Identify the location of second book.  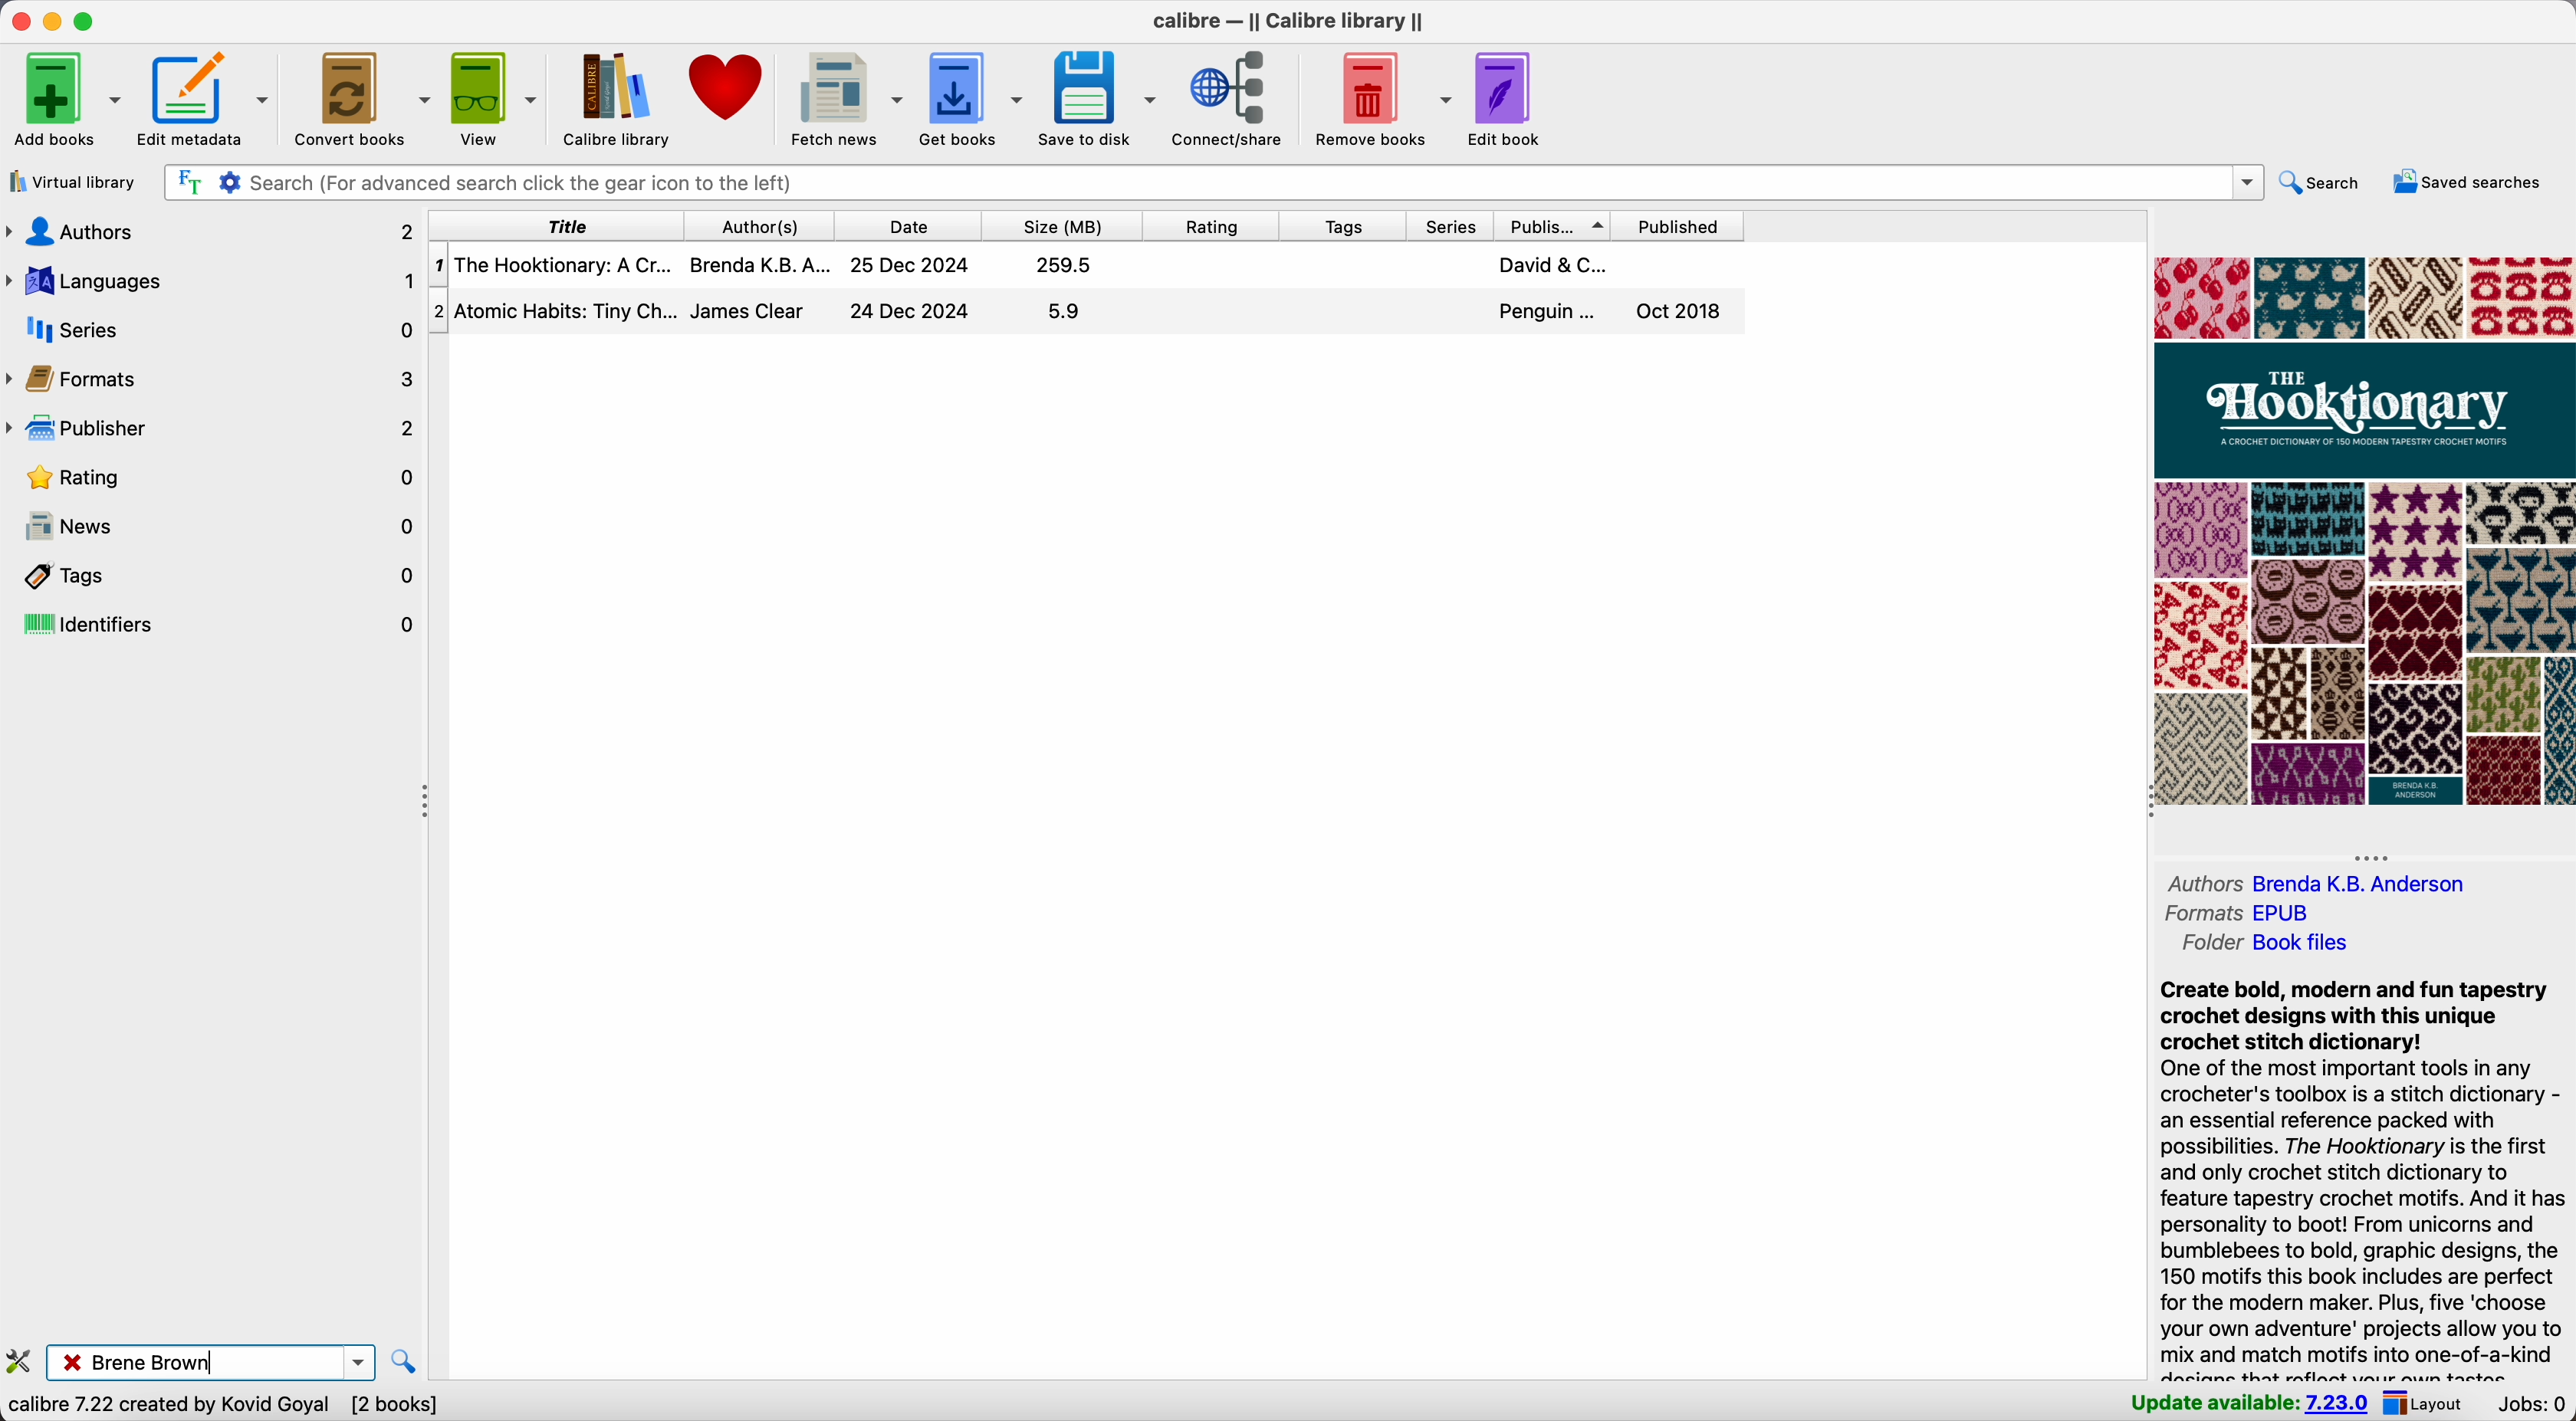
(1087, 315).